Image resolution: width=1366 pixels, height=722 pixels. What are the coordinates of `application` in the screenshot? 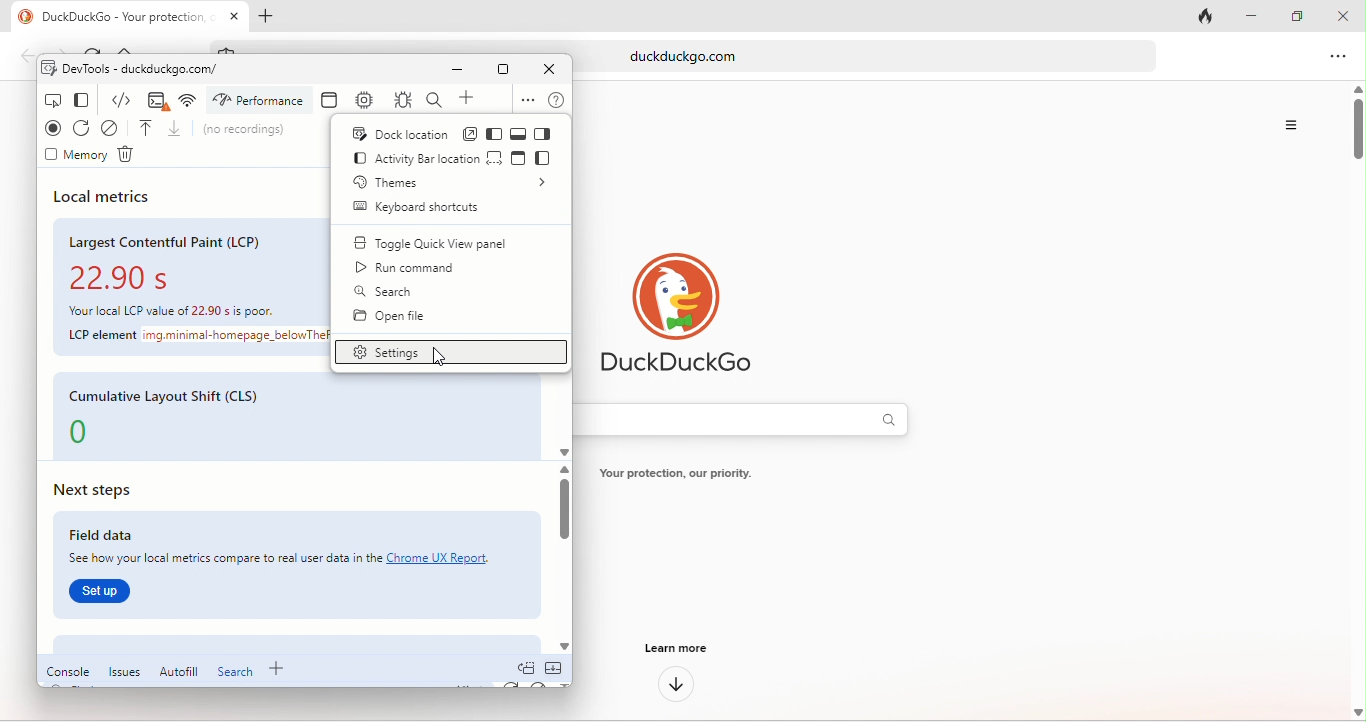 It's located at (332, 100).